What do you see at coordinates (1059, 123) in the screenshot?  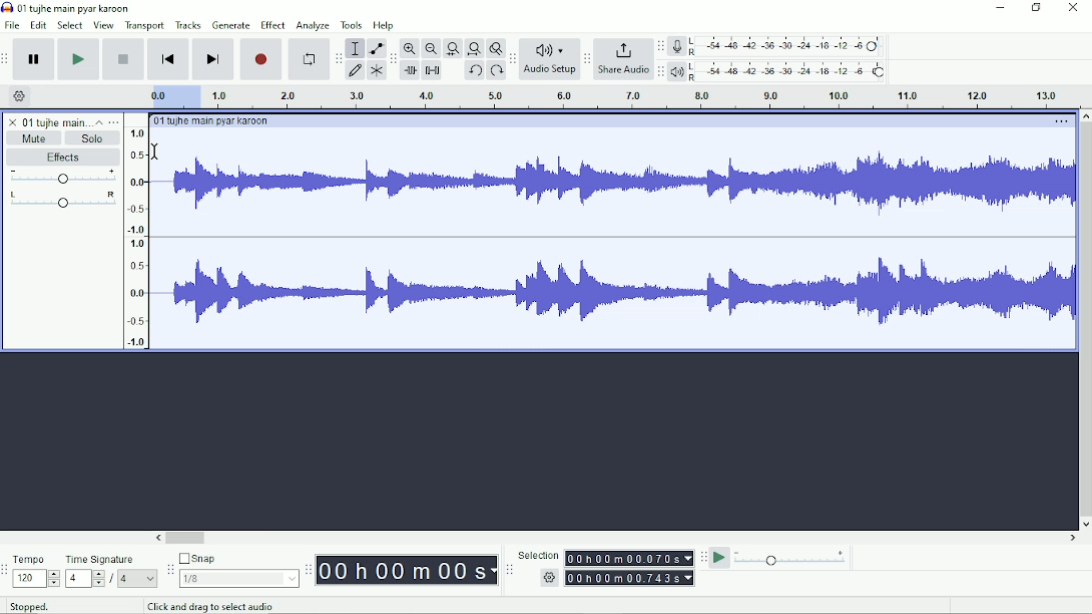 I see `Options` at bounding box center [1059, 123].